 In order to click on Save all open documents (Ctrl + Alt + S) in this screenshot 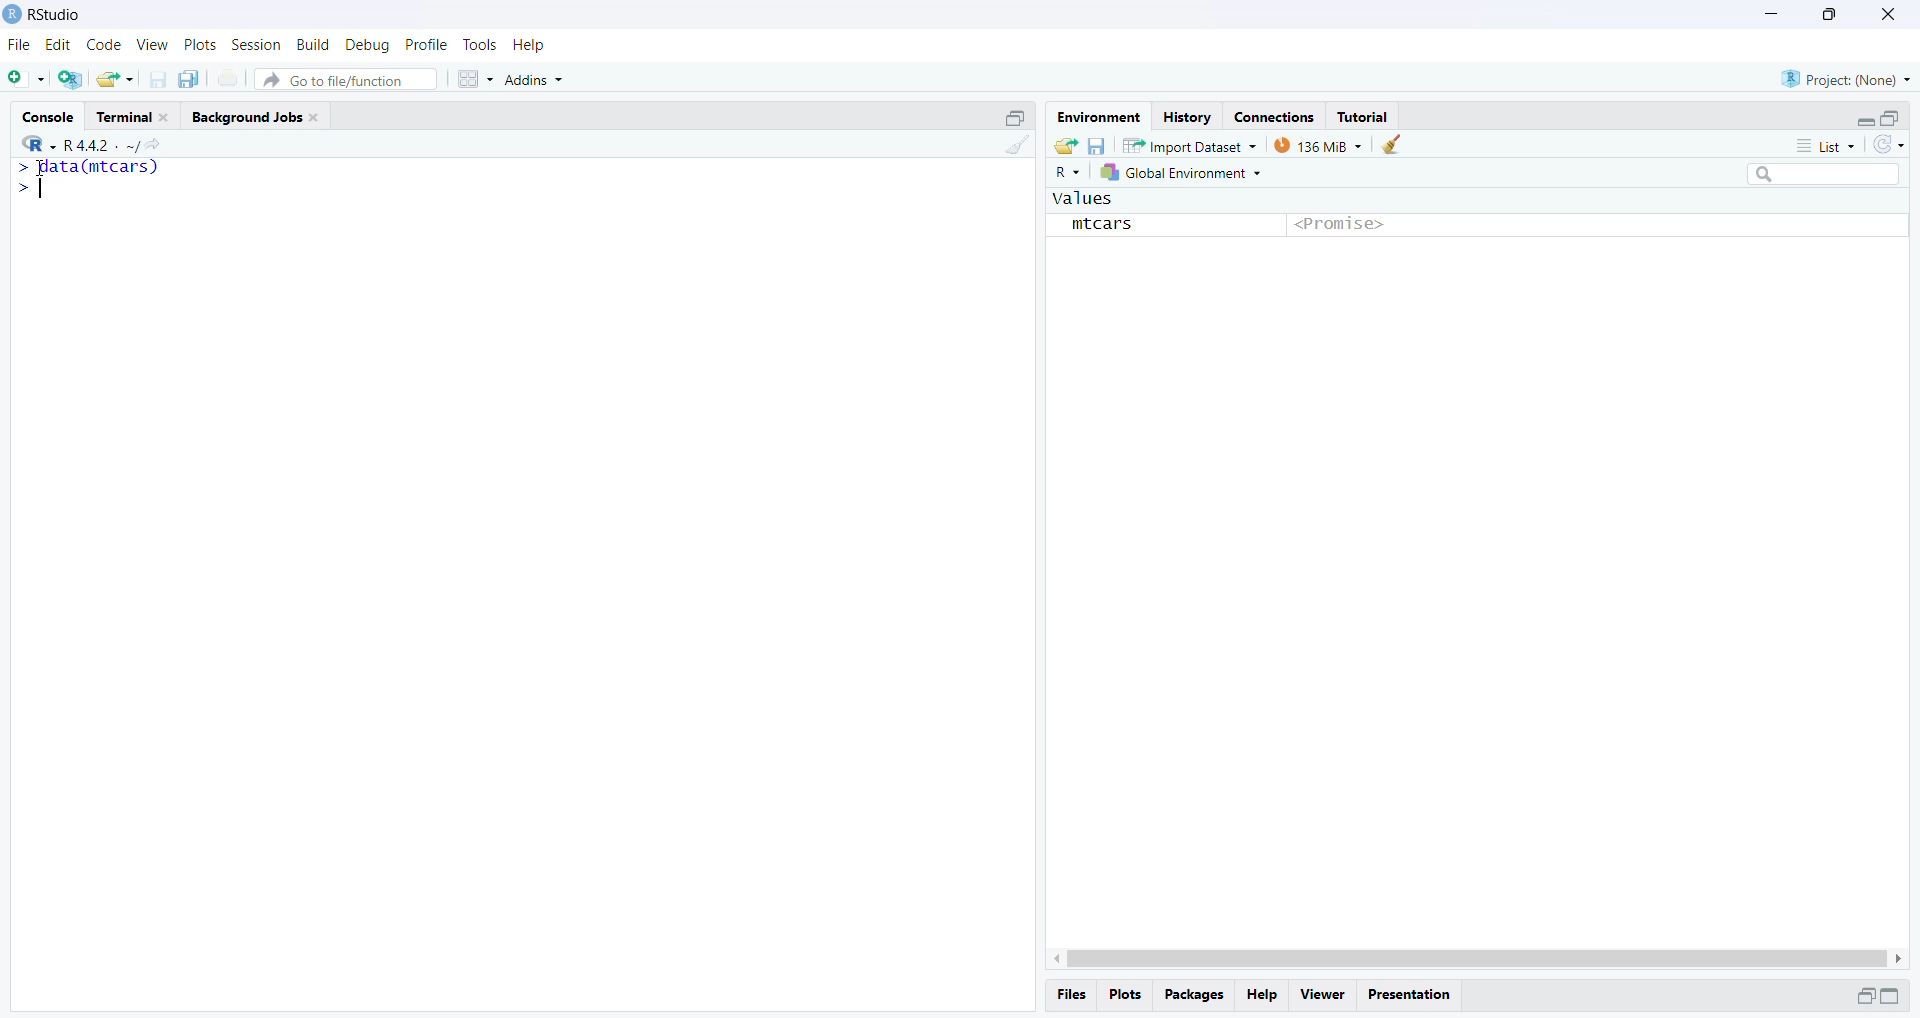, I will do `click(195, 79)`.